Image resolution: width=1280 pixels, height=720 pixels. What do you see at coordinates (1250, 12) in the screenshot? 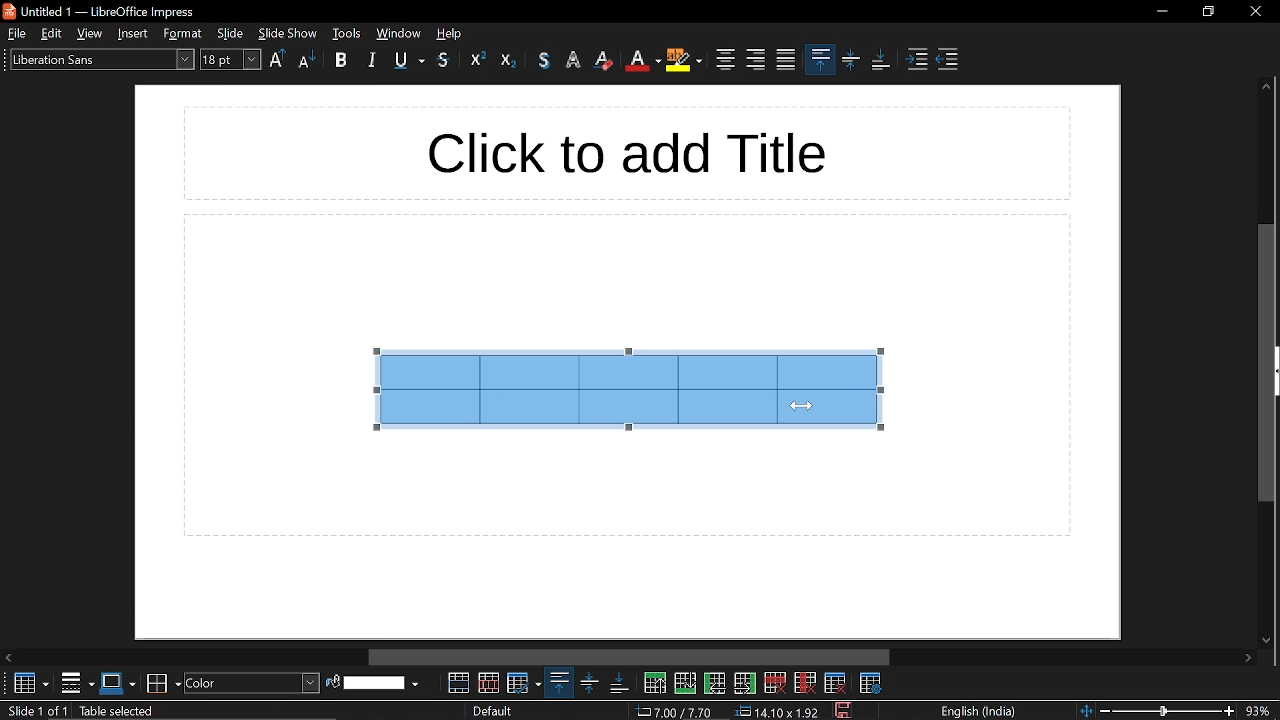
I see `close` at bounding box center [1250, 12].